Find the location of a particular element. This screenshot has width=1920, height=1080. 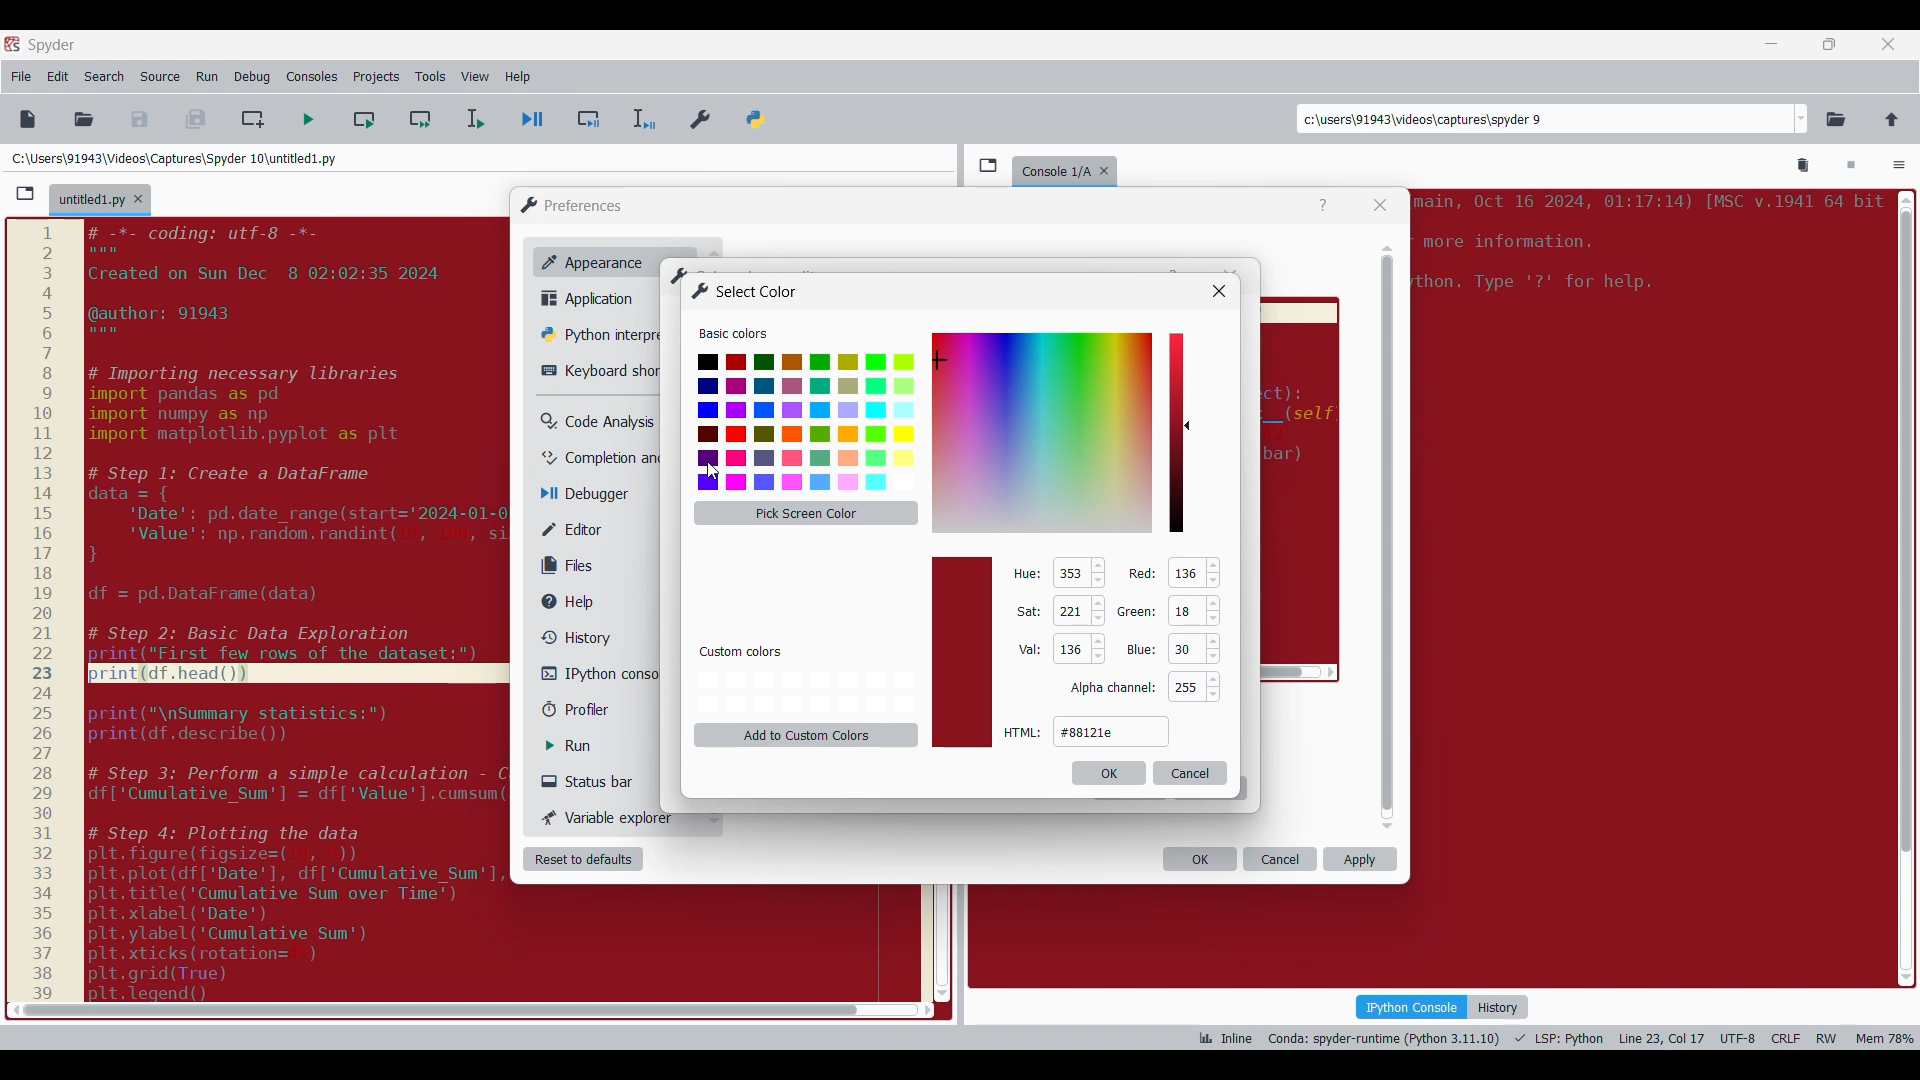

Window title is located at coordinates (745, 291).